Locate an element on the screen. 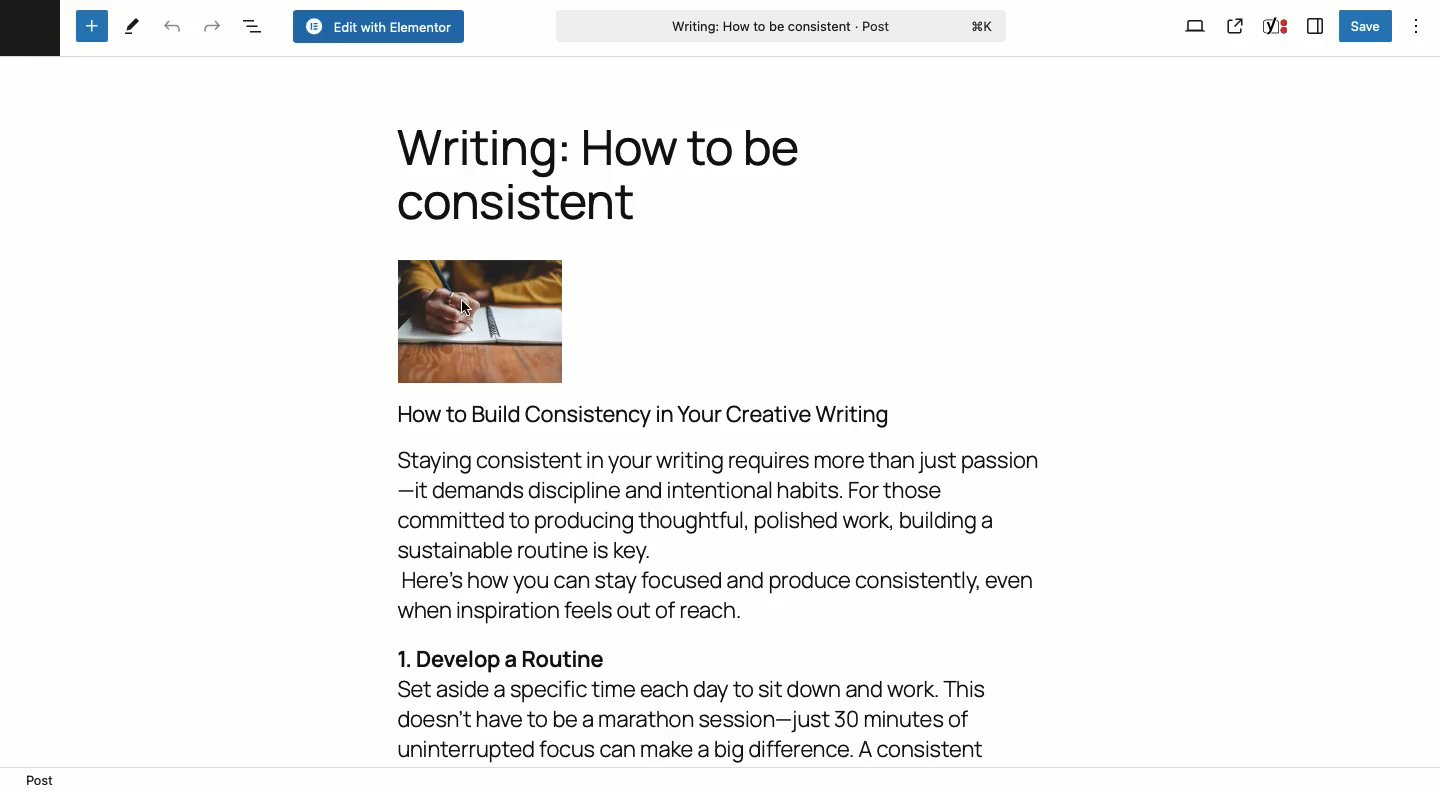 This screenshot has width=1440, height=792. post is located at coordinates (40, 781).